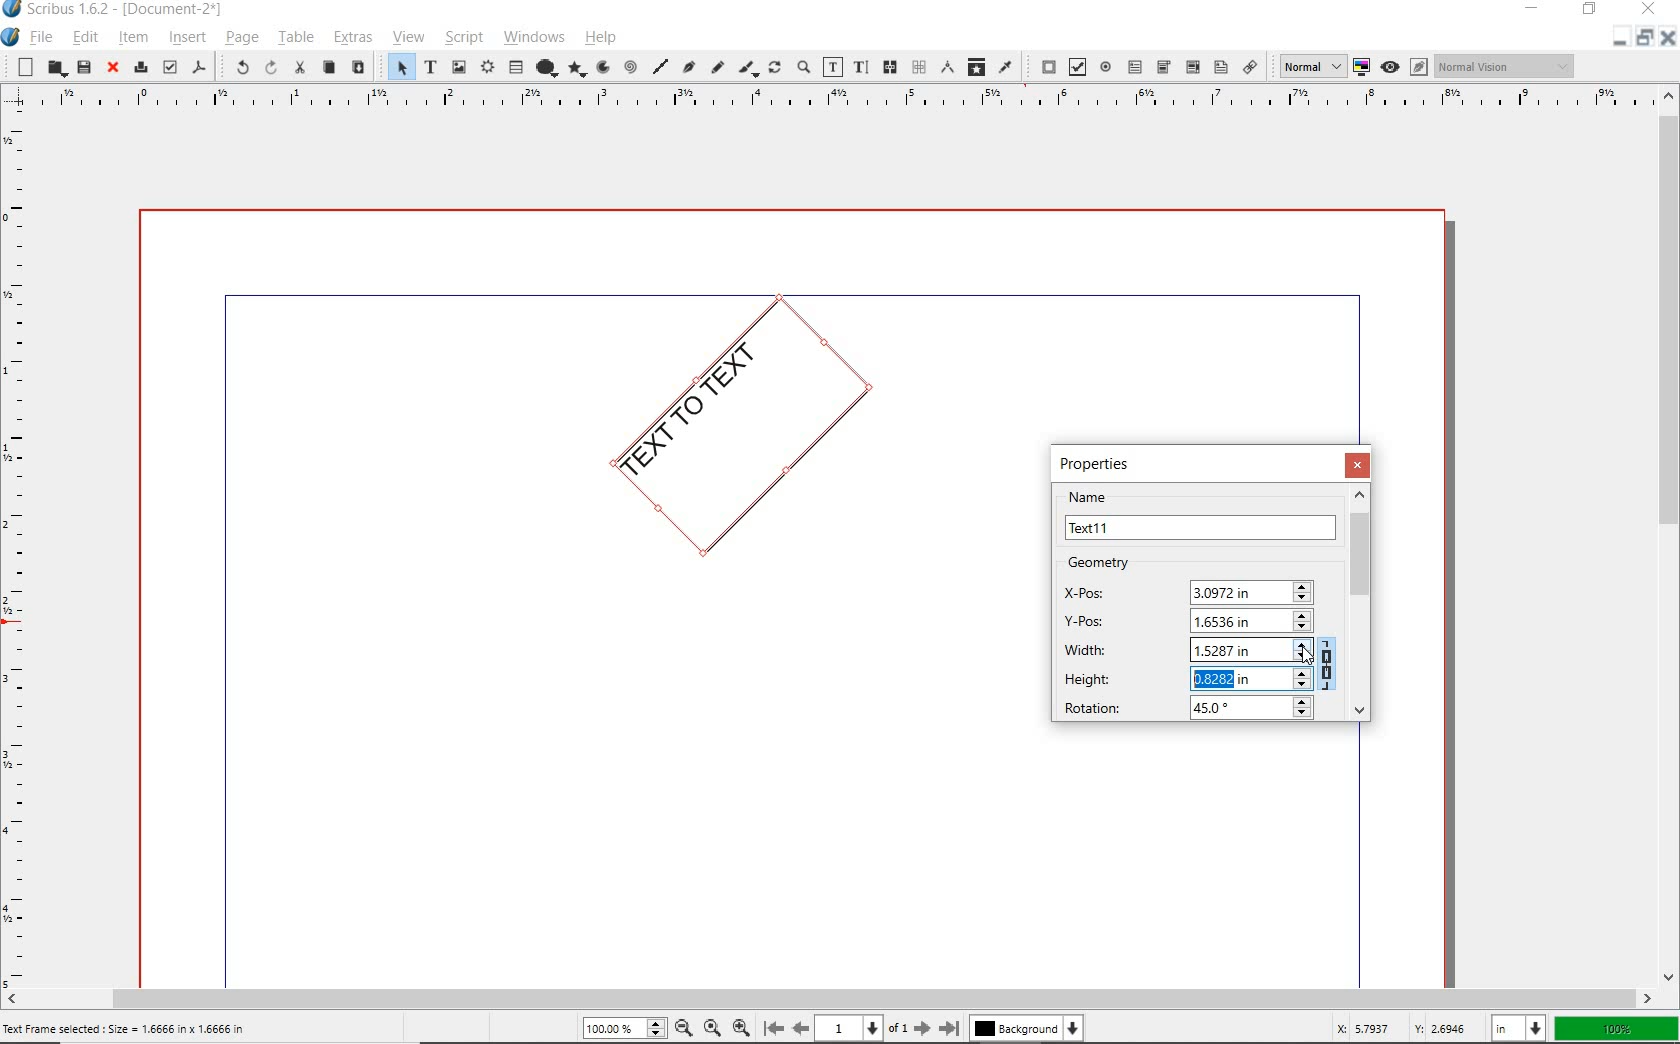 This screenshot has width=1680, height=1044. What do you see at coordinates (736, 430) in the screenshot?
I see `TEXT FRAME ROTATED` at bounding box center [736, 430].